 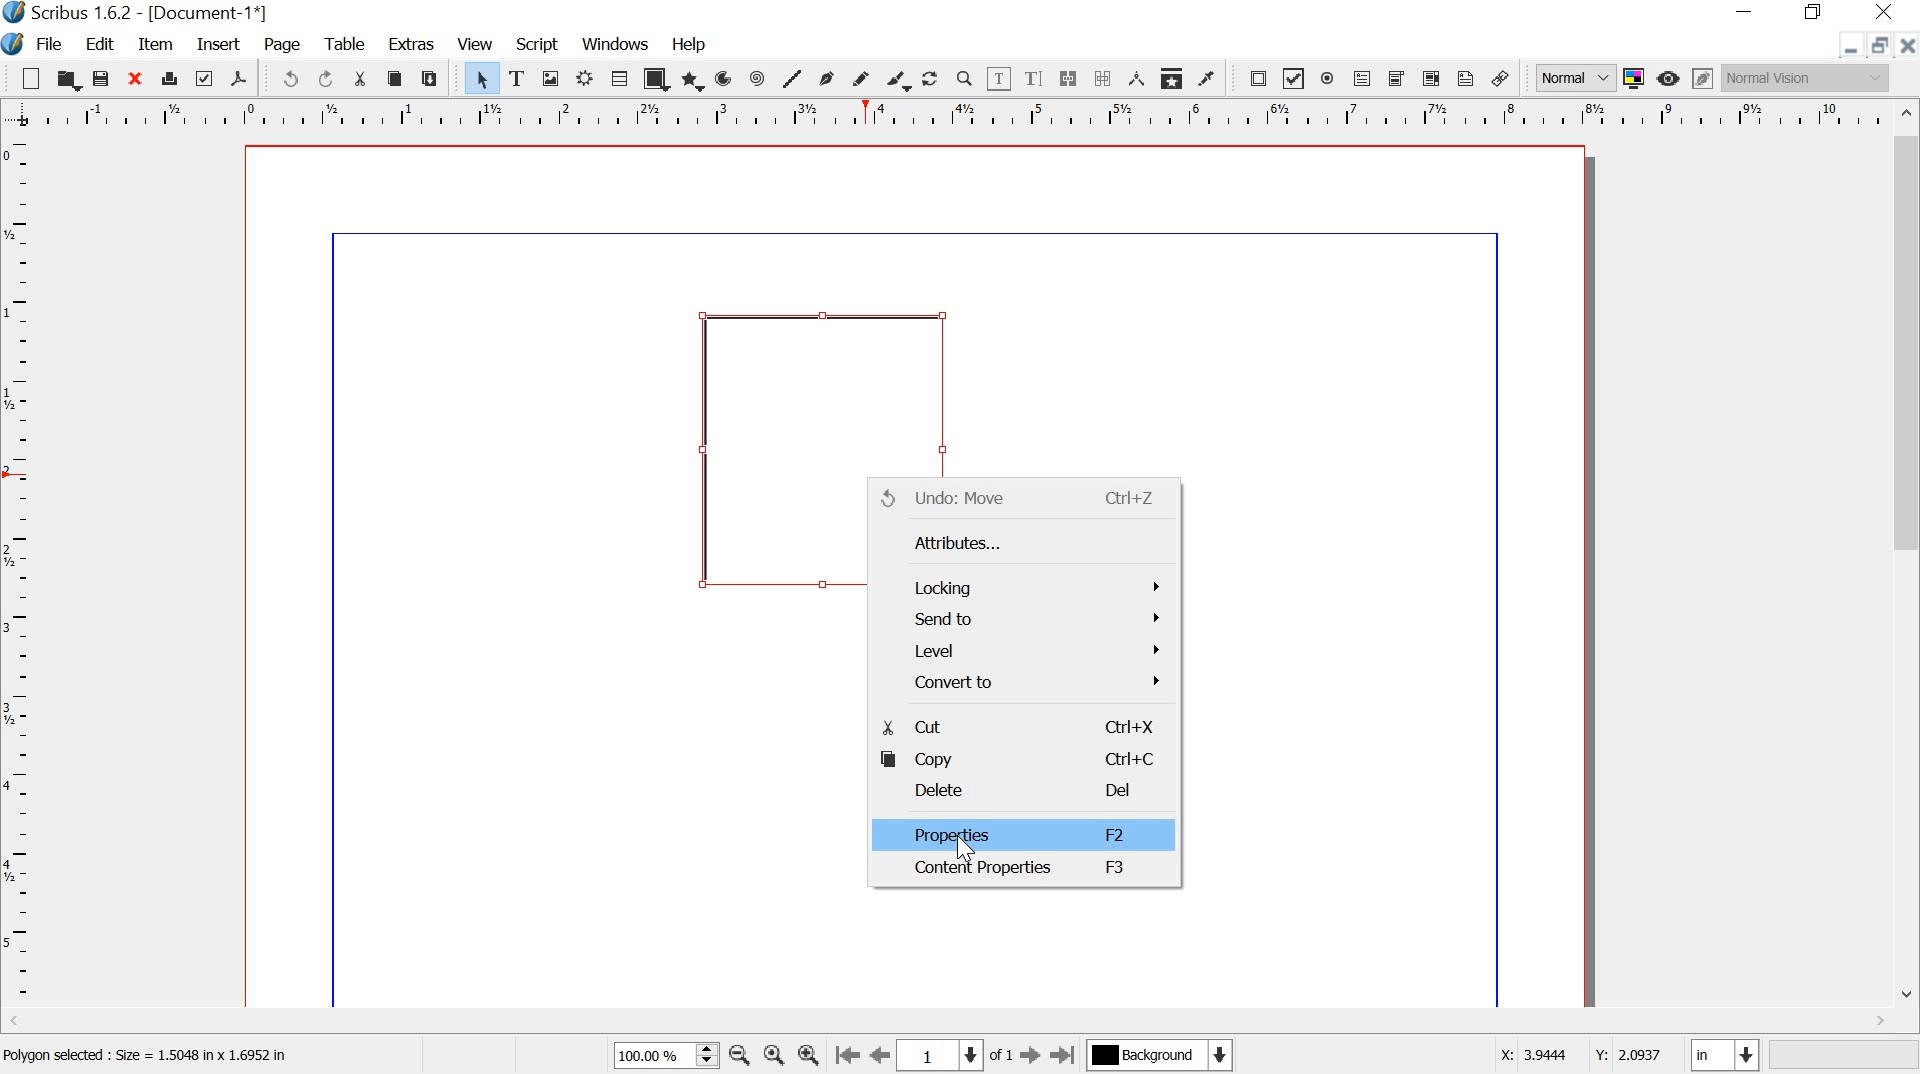 What do you see at coordinates (18, 574) in the screenshot?
I see `ruler` at bounding box center [18, 574].